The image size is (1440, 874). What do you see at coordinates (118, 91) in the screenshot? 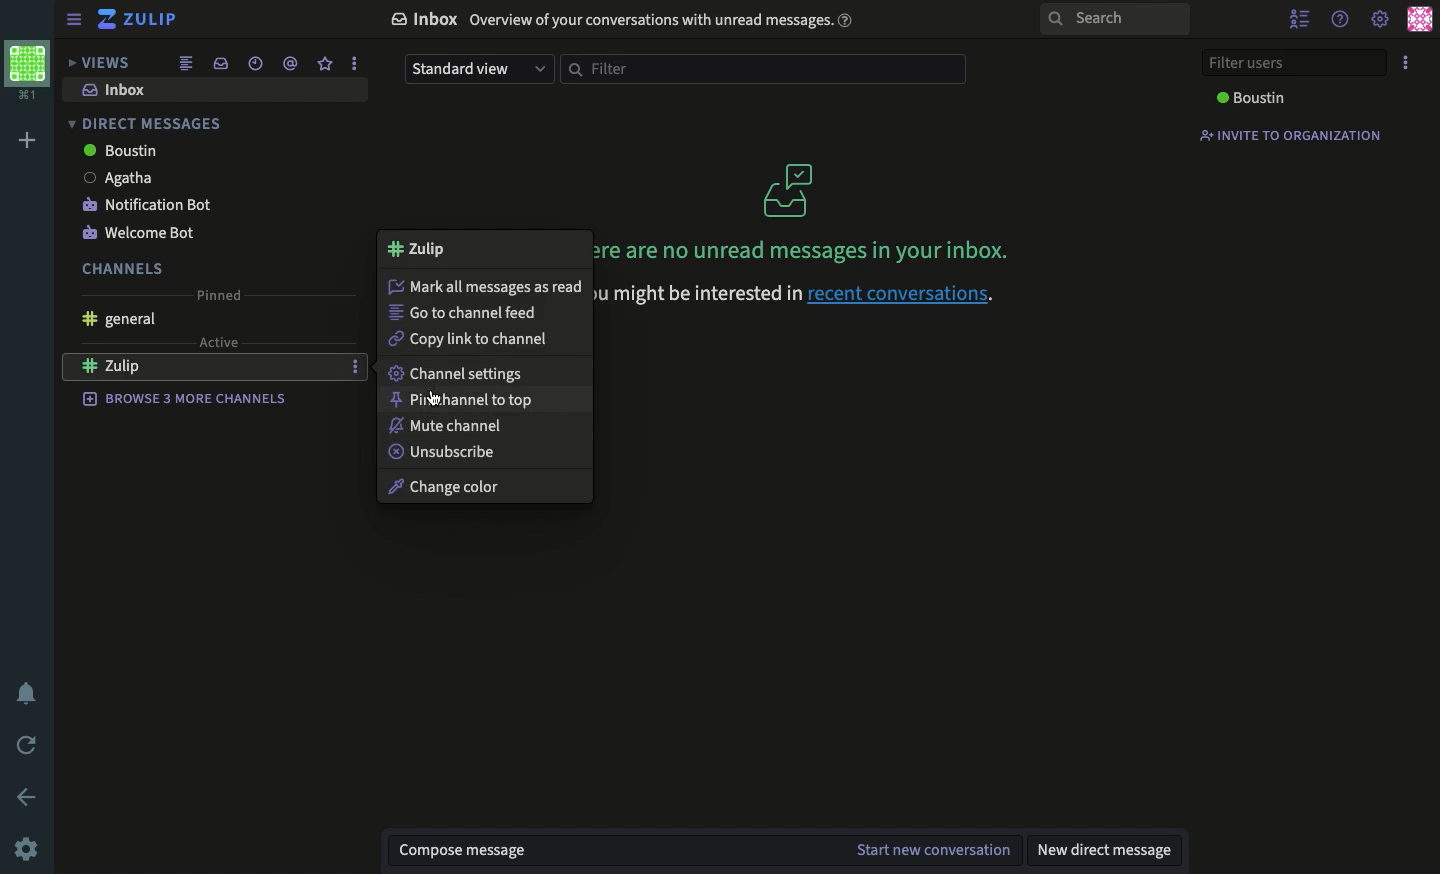
I see `inbox` at bounding box center [118, 91].